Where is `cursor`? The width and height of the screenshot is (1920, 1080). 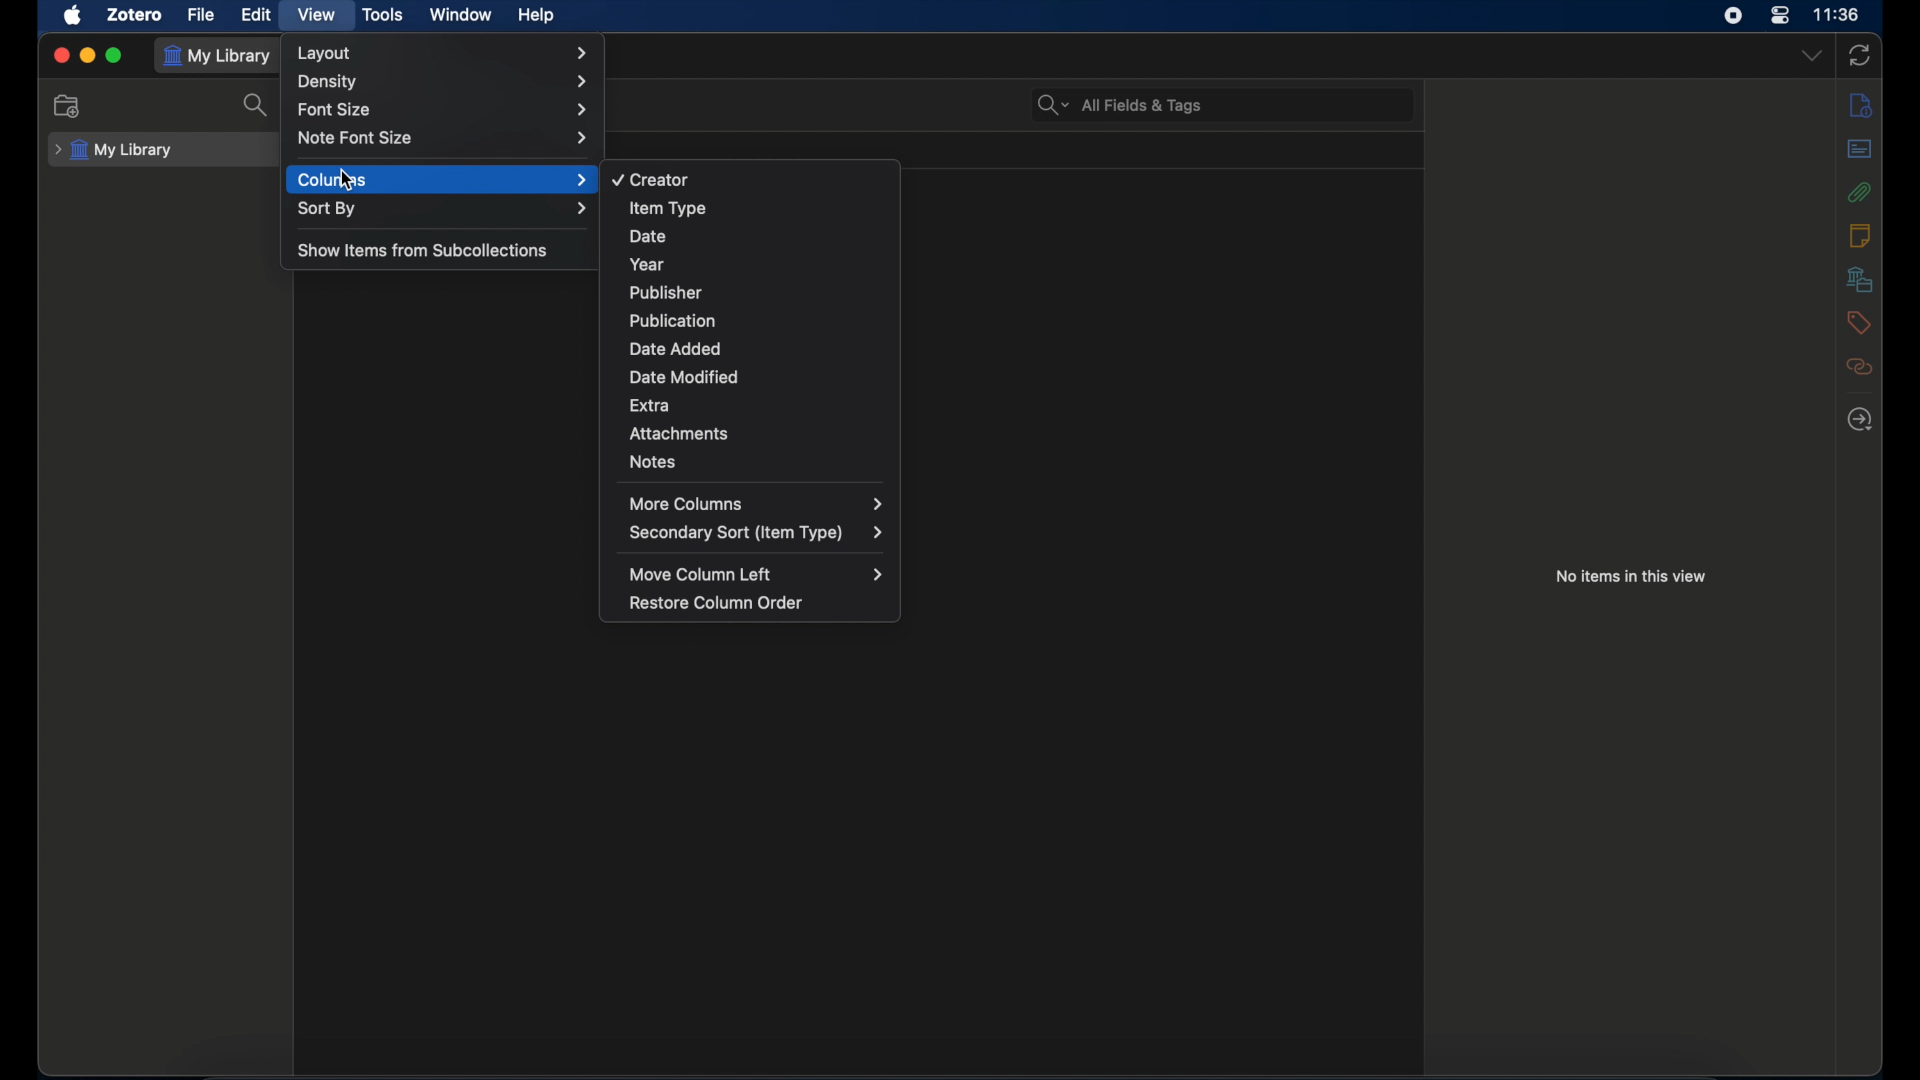 cursor is located at coordinates (348, 181).